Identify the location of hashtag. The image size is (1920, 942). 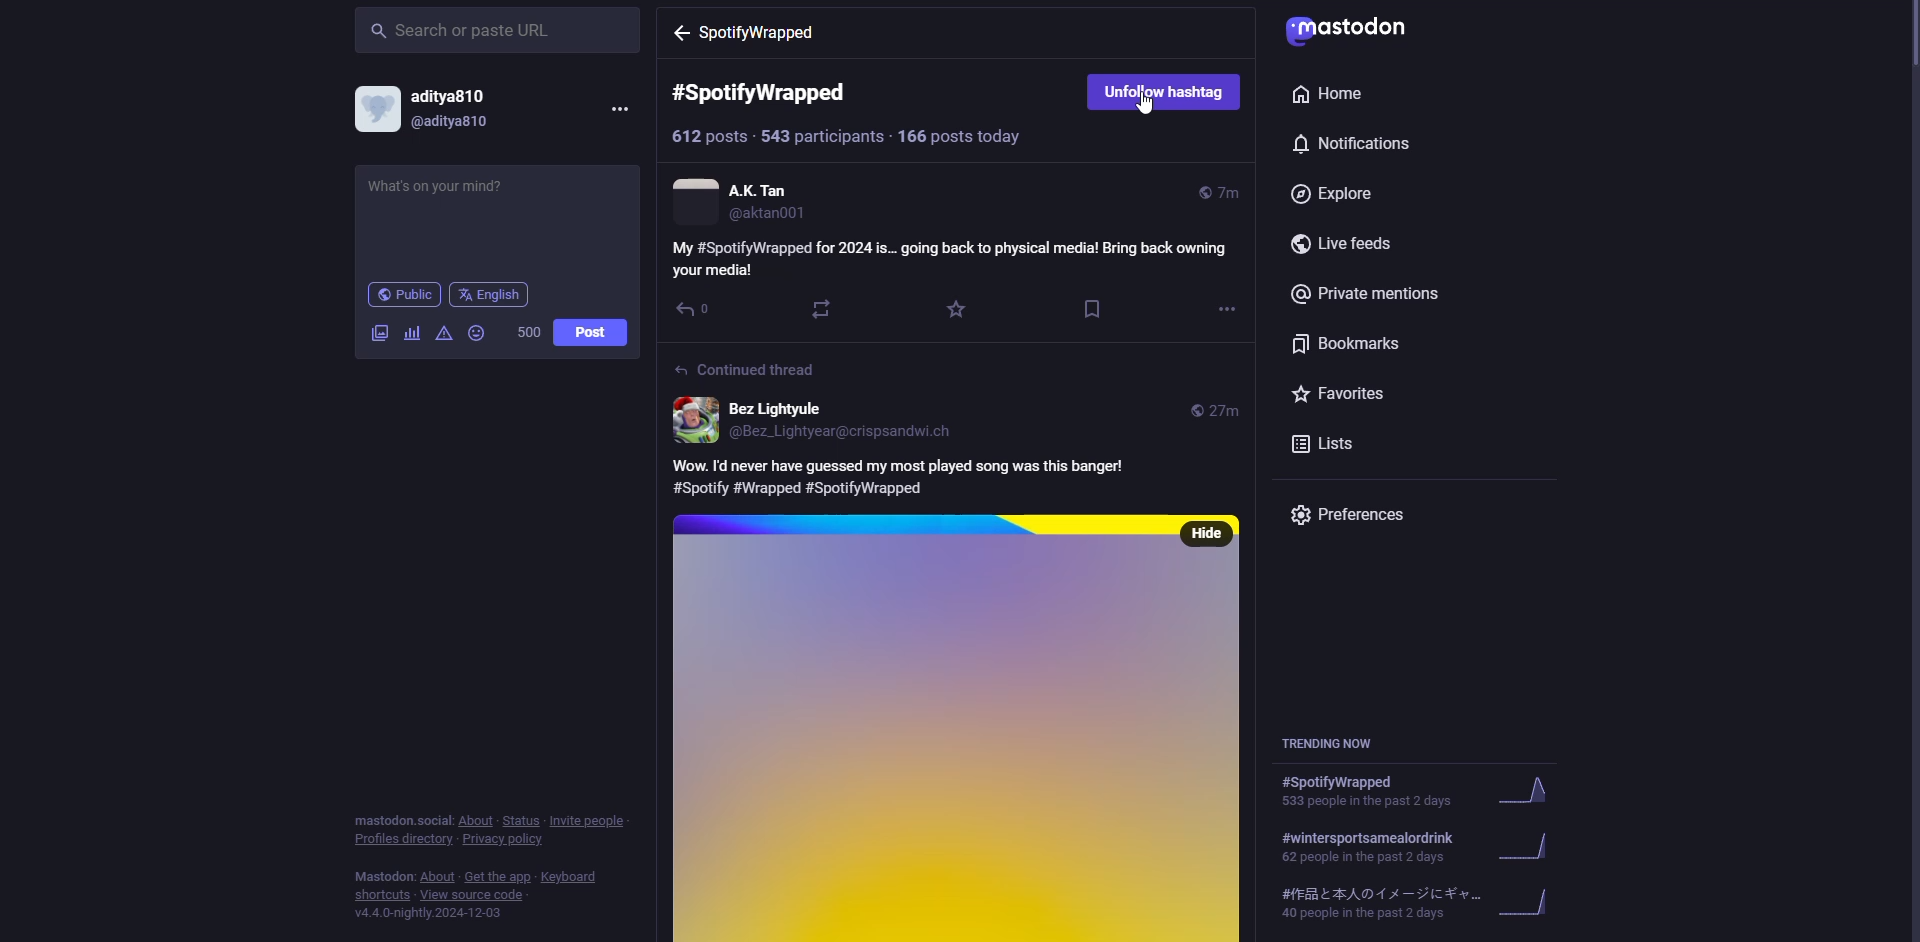
(752, 33).